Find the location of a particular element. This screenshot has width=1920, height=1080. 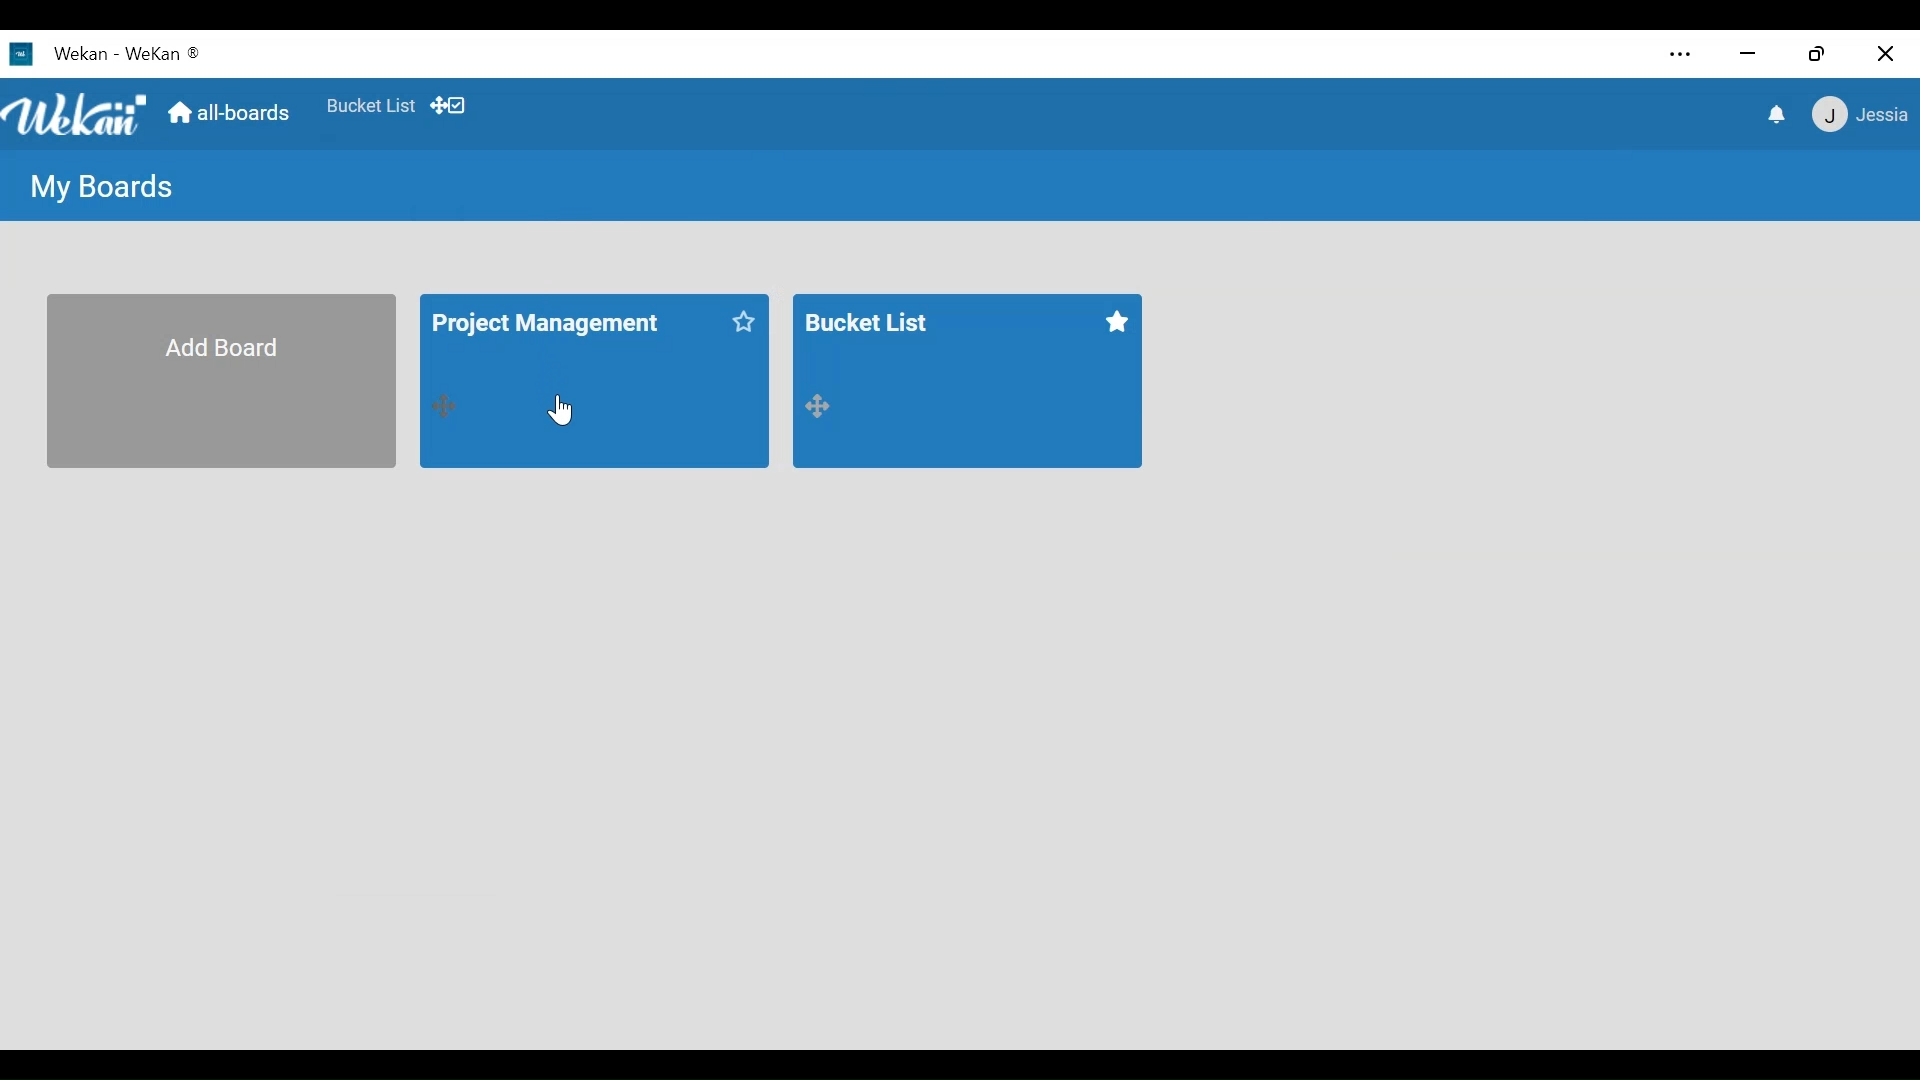

Settings and more is located at coordinates (1681, 56).